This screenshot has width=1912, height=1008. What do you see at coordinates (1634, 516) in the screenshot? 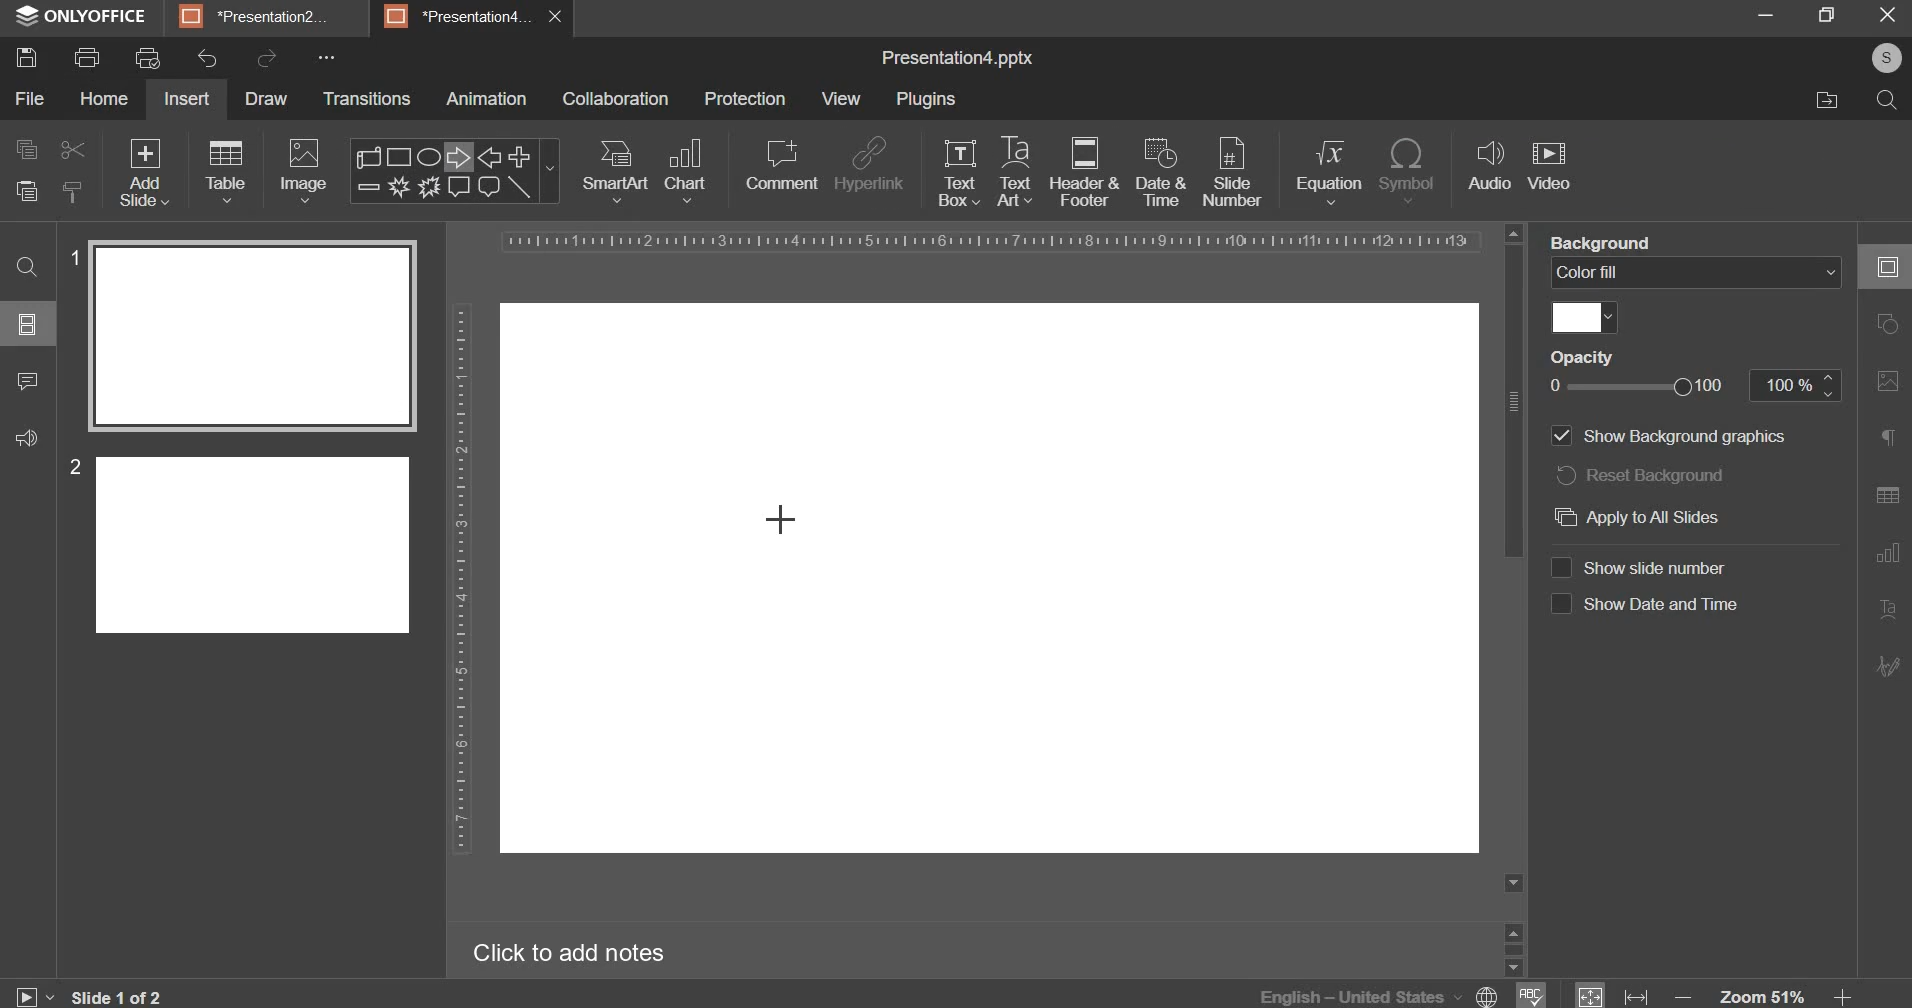
I see `apply to all slides` at bounding box center [1634, 516].